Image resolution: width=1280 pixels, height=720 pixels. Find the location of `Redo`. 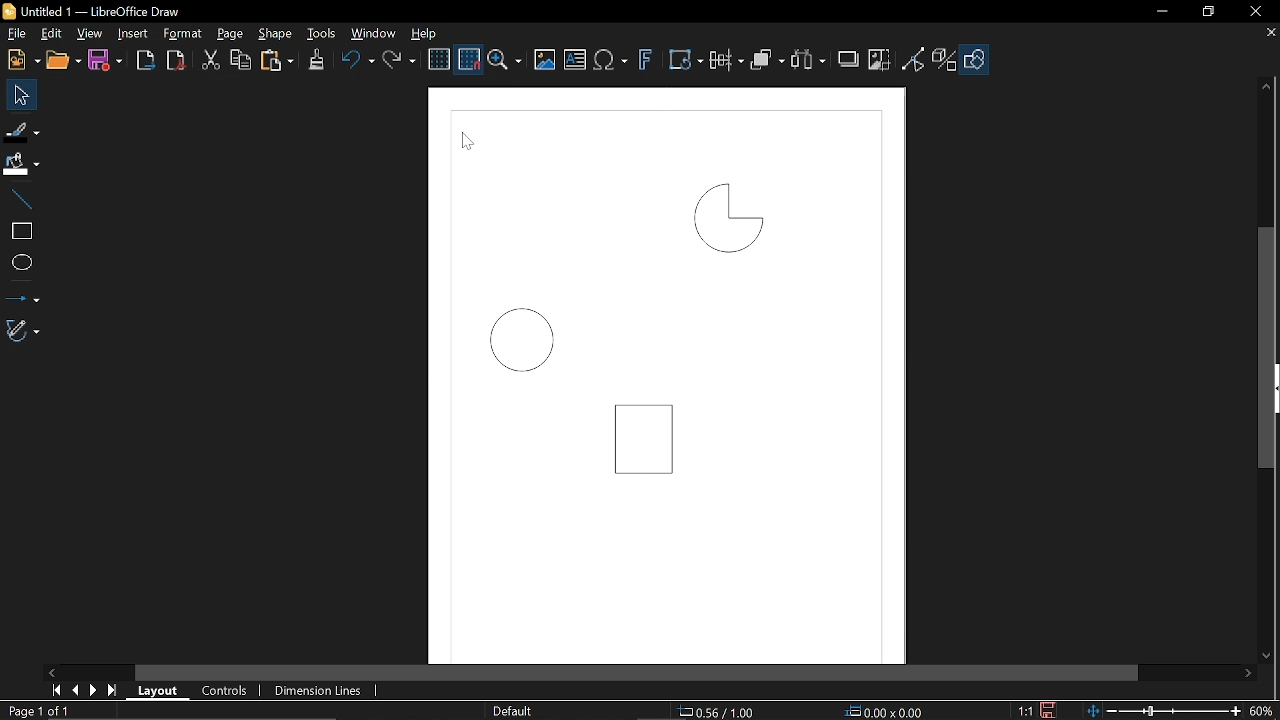

Redo is located at coordinates (402, 61).